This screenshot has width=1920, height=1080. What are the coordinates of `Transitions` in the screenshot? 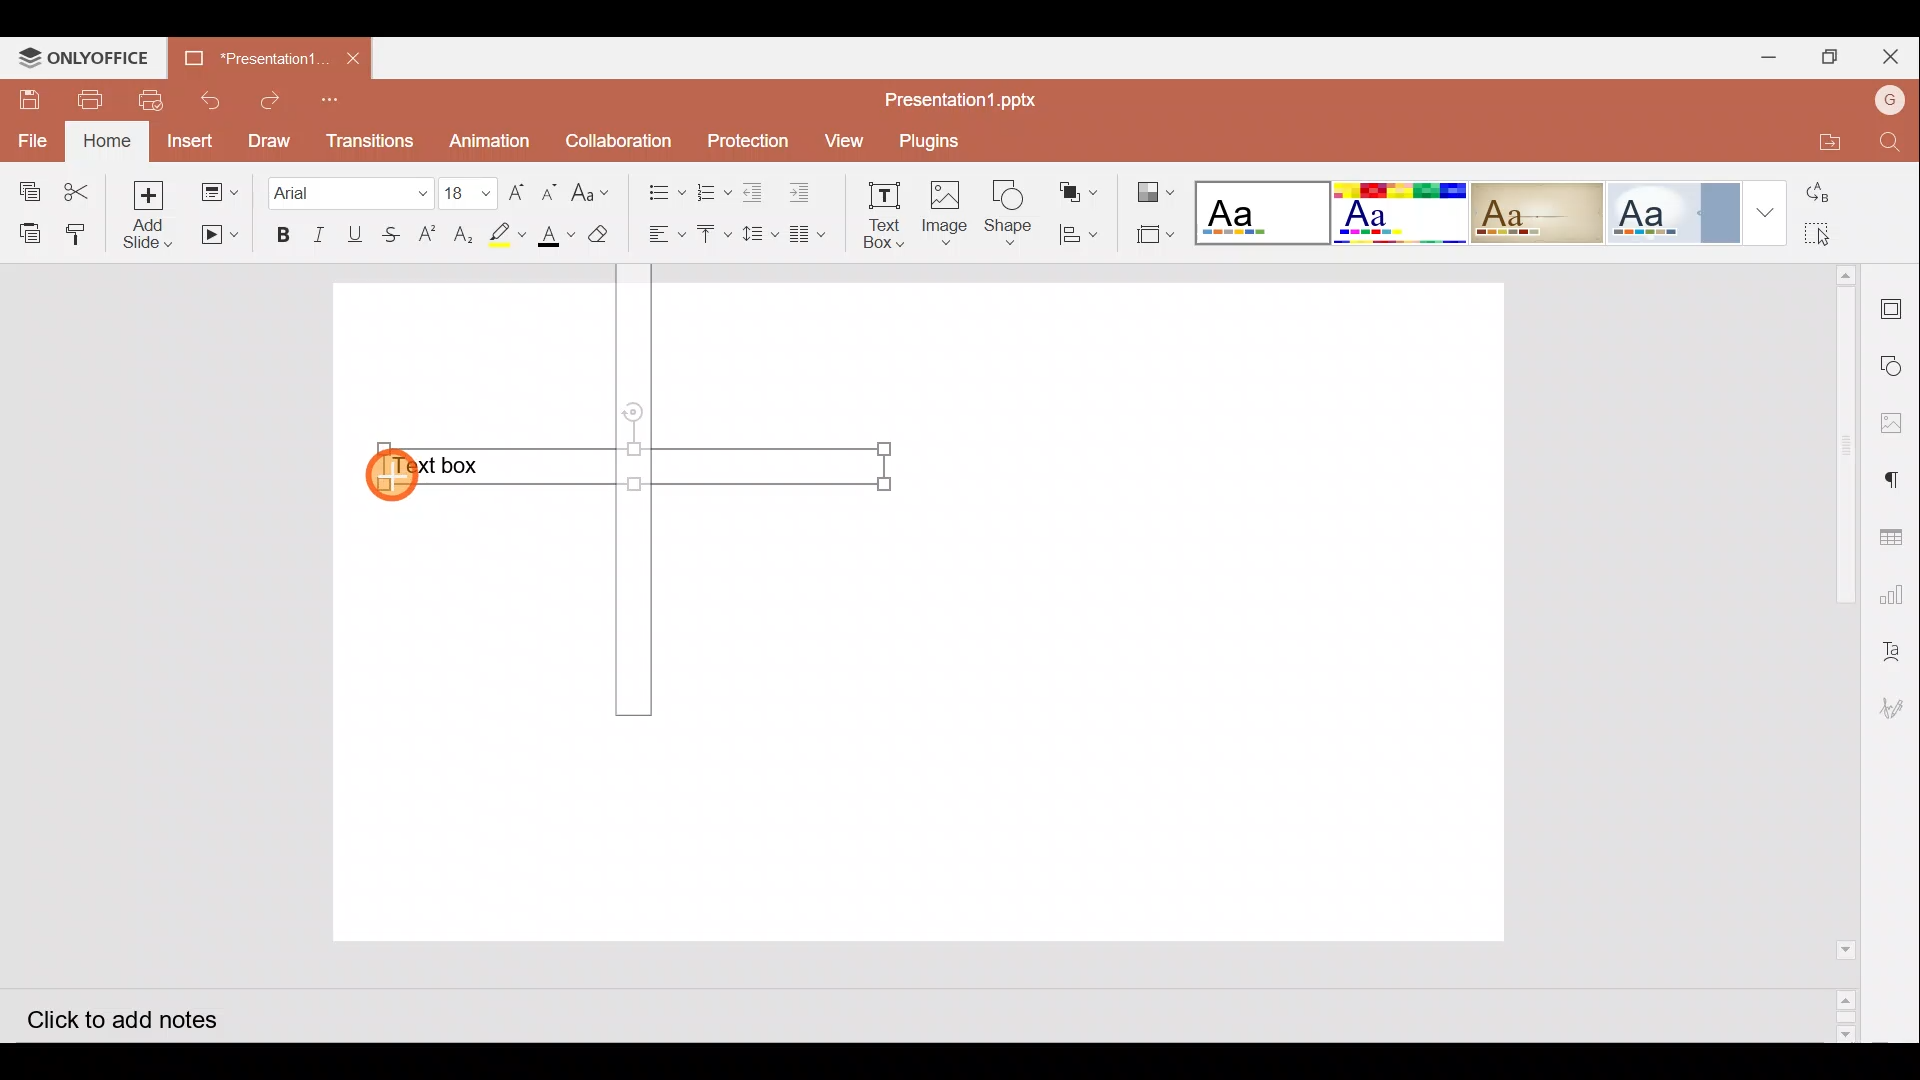 It's located at (367, 140).